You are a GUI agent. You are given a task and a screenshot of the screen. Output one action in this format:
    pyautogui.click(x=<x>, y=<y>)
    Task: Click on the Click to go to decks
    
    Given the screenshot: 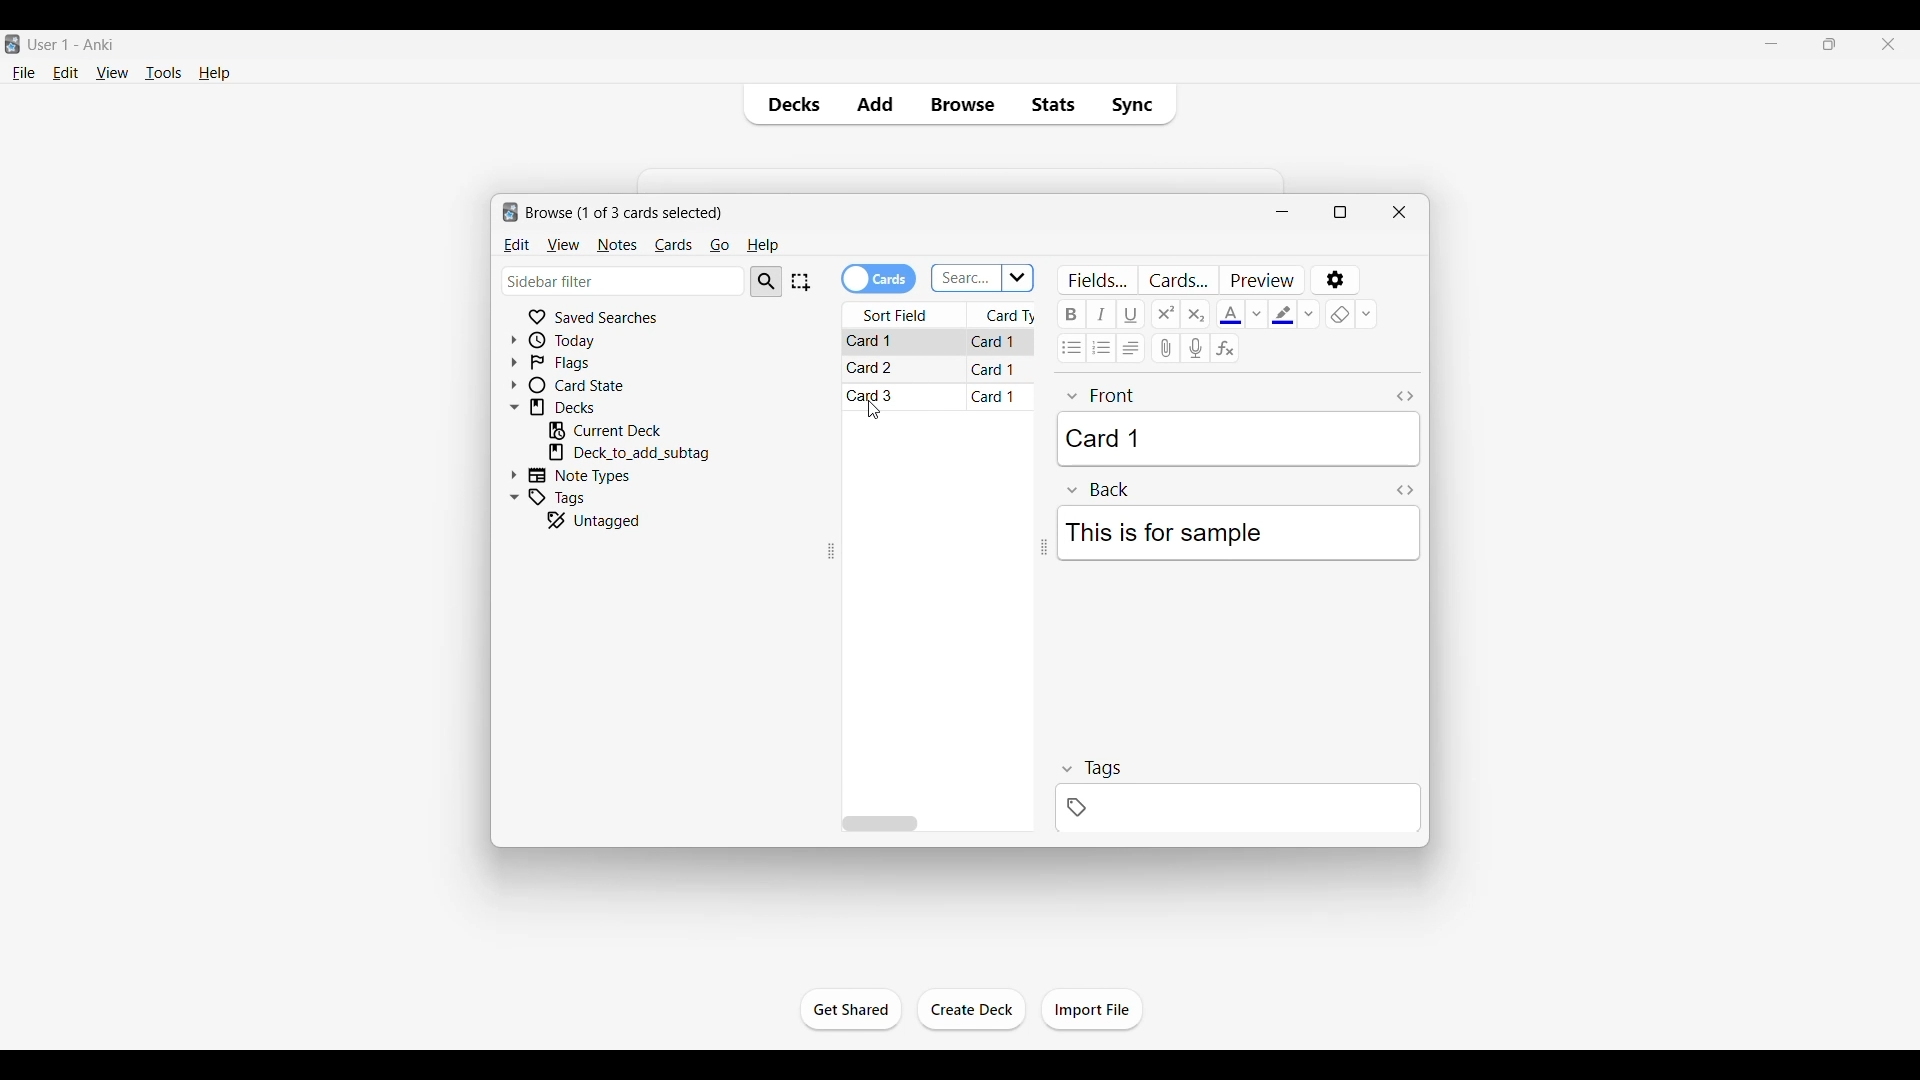 What is the action you would take?
    pyautogui.click(x=593, y=407)
    